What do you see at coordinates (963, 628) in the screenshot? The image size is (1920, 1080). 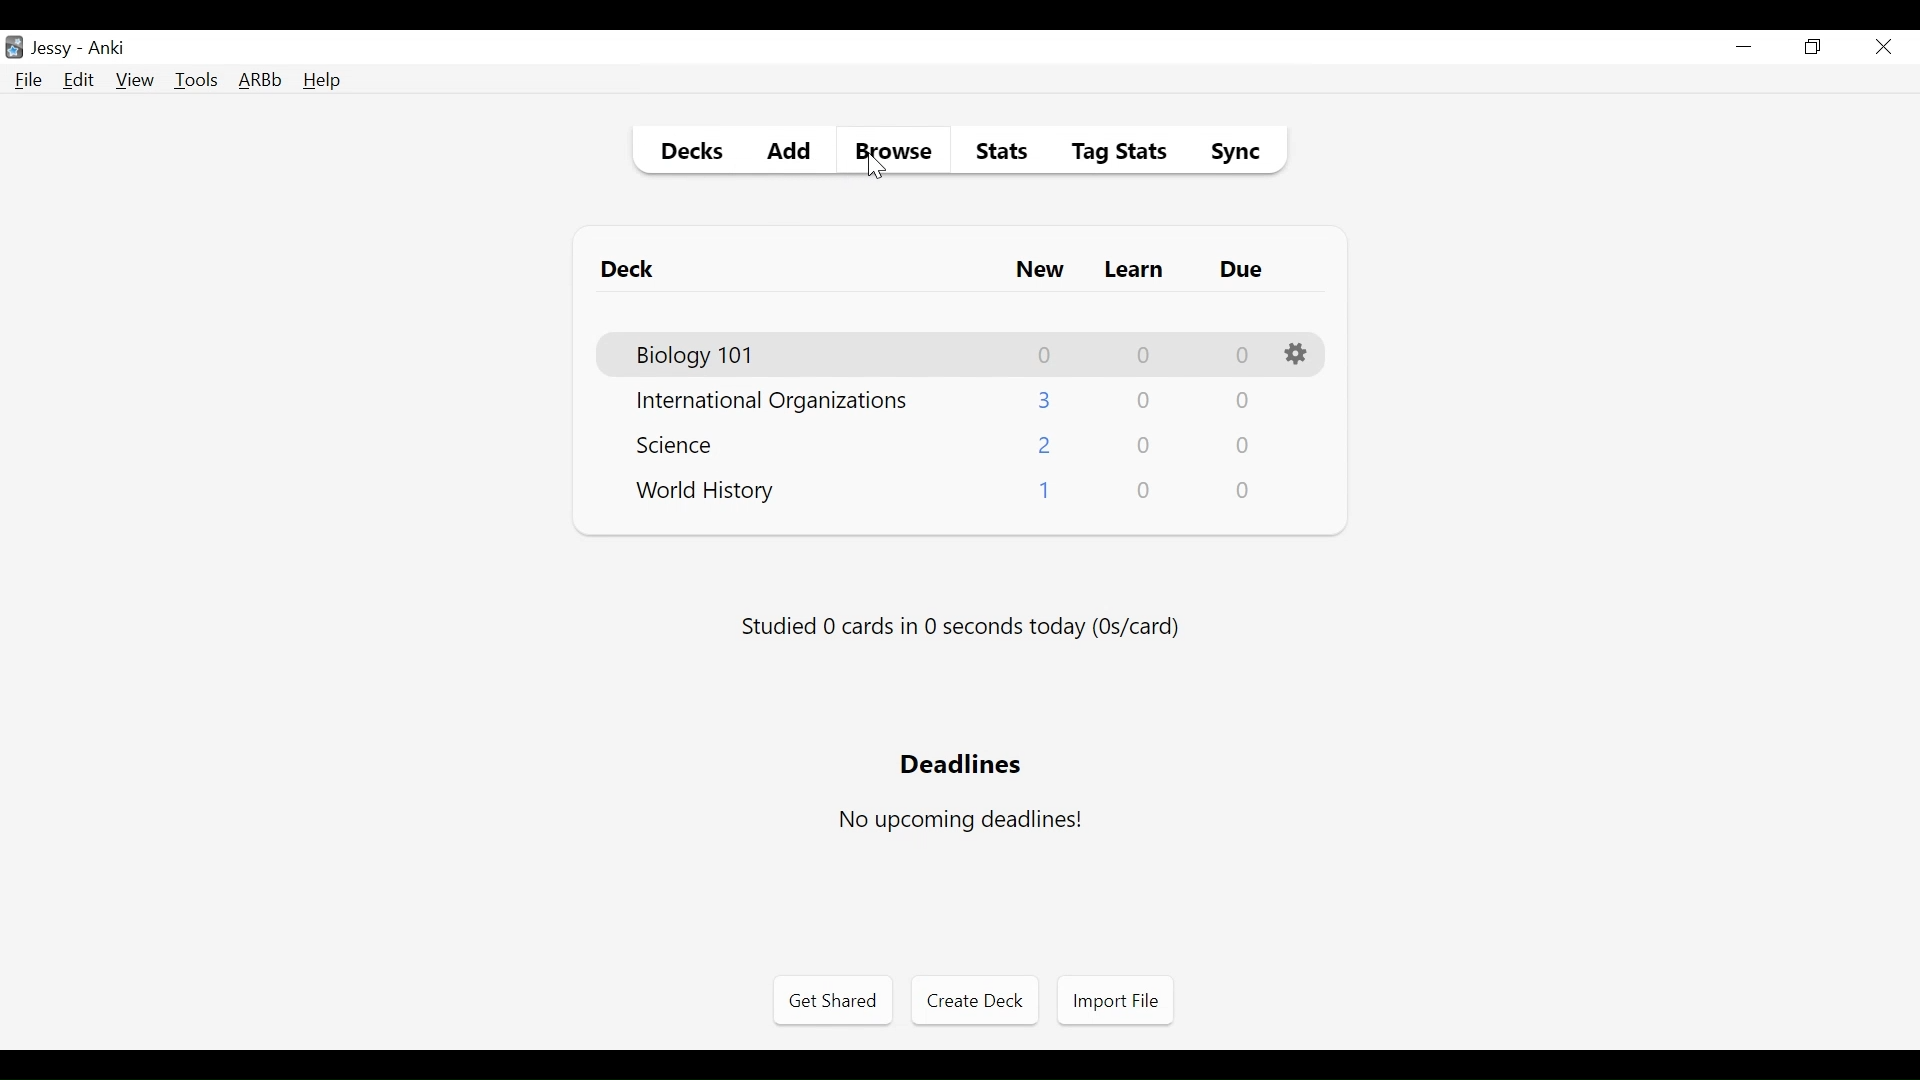 I see `Studied number of cards in second today (os/card)` at bounding box center [963, 628].